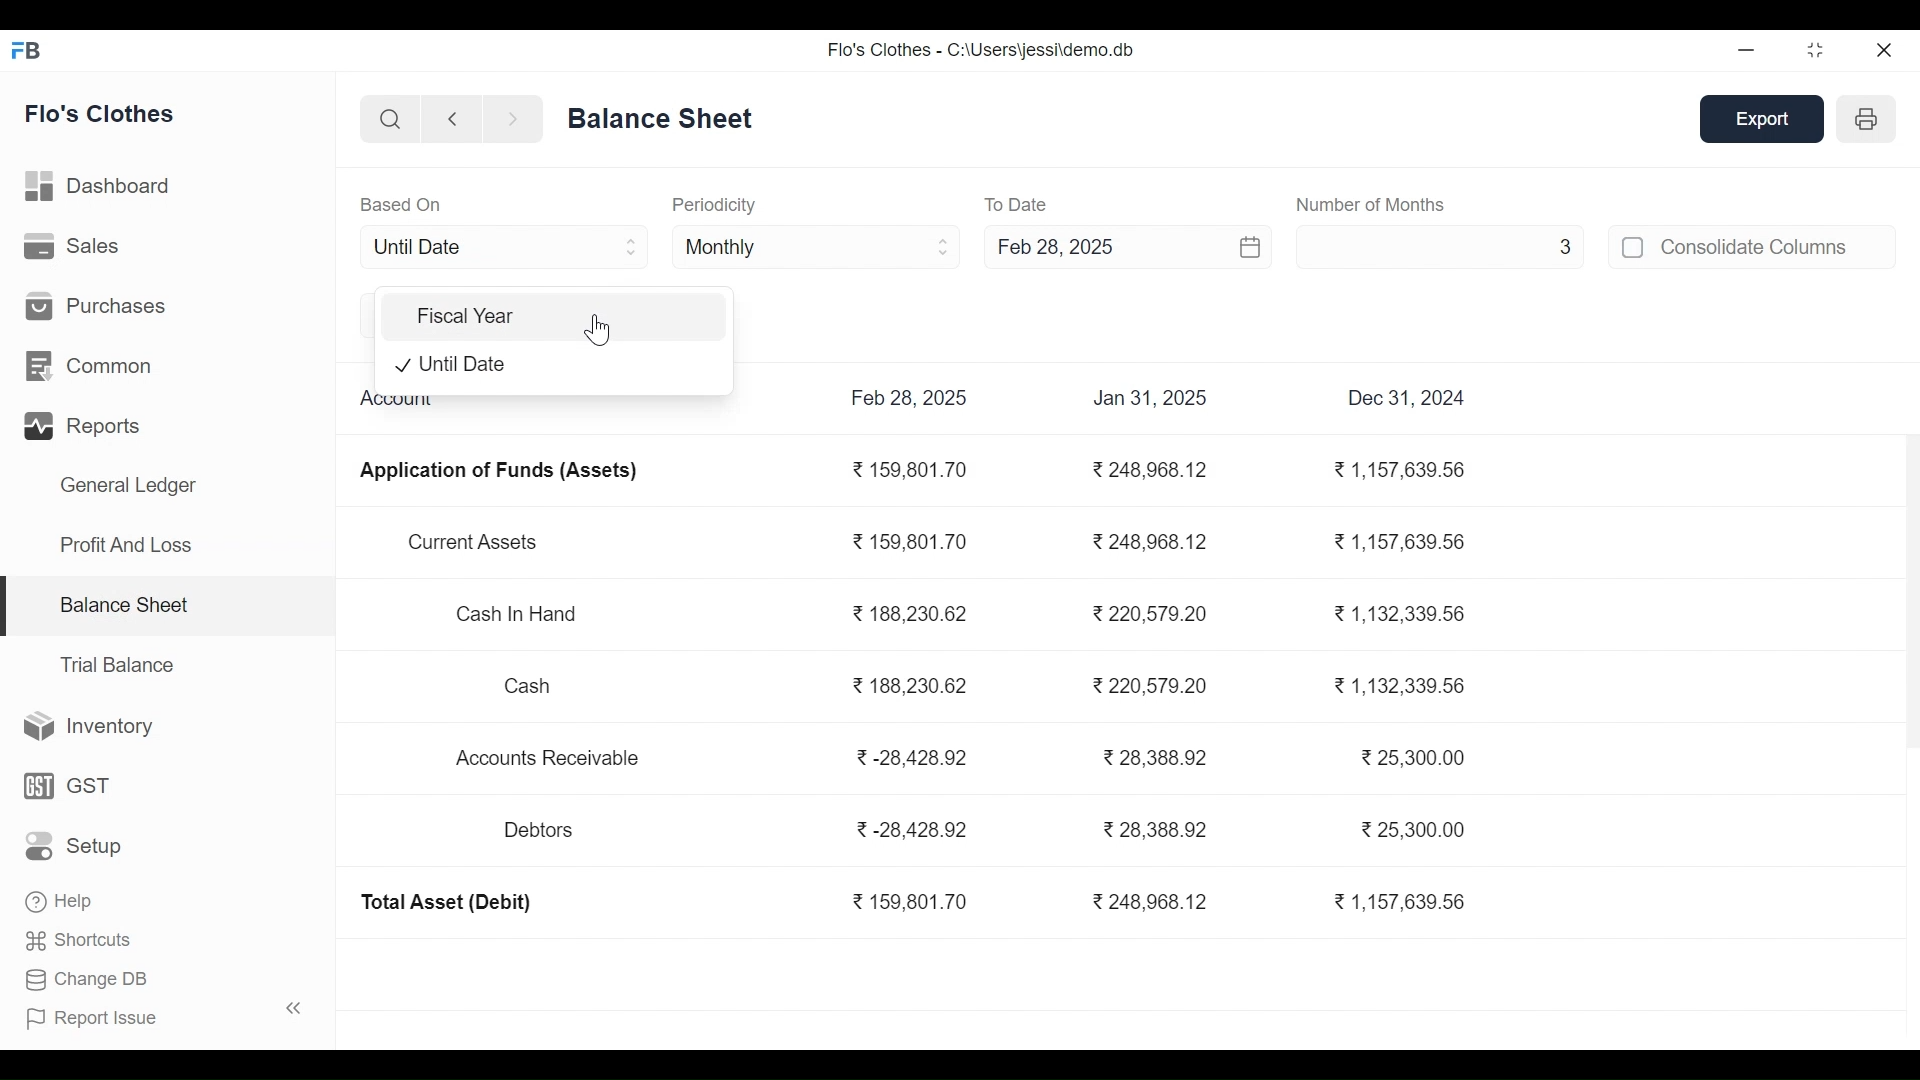 This screenshot has width=1920, height=1080. What do you see at coordinates (27, 49) in the screenshot?
I see `FB logo` at bounding box center [27, 49].